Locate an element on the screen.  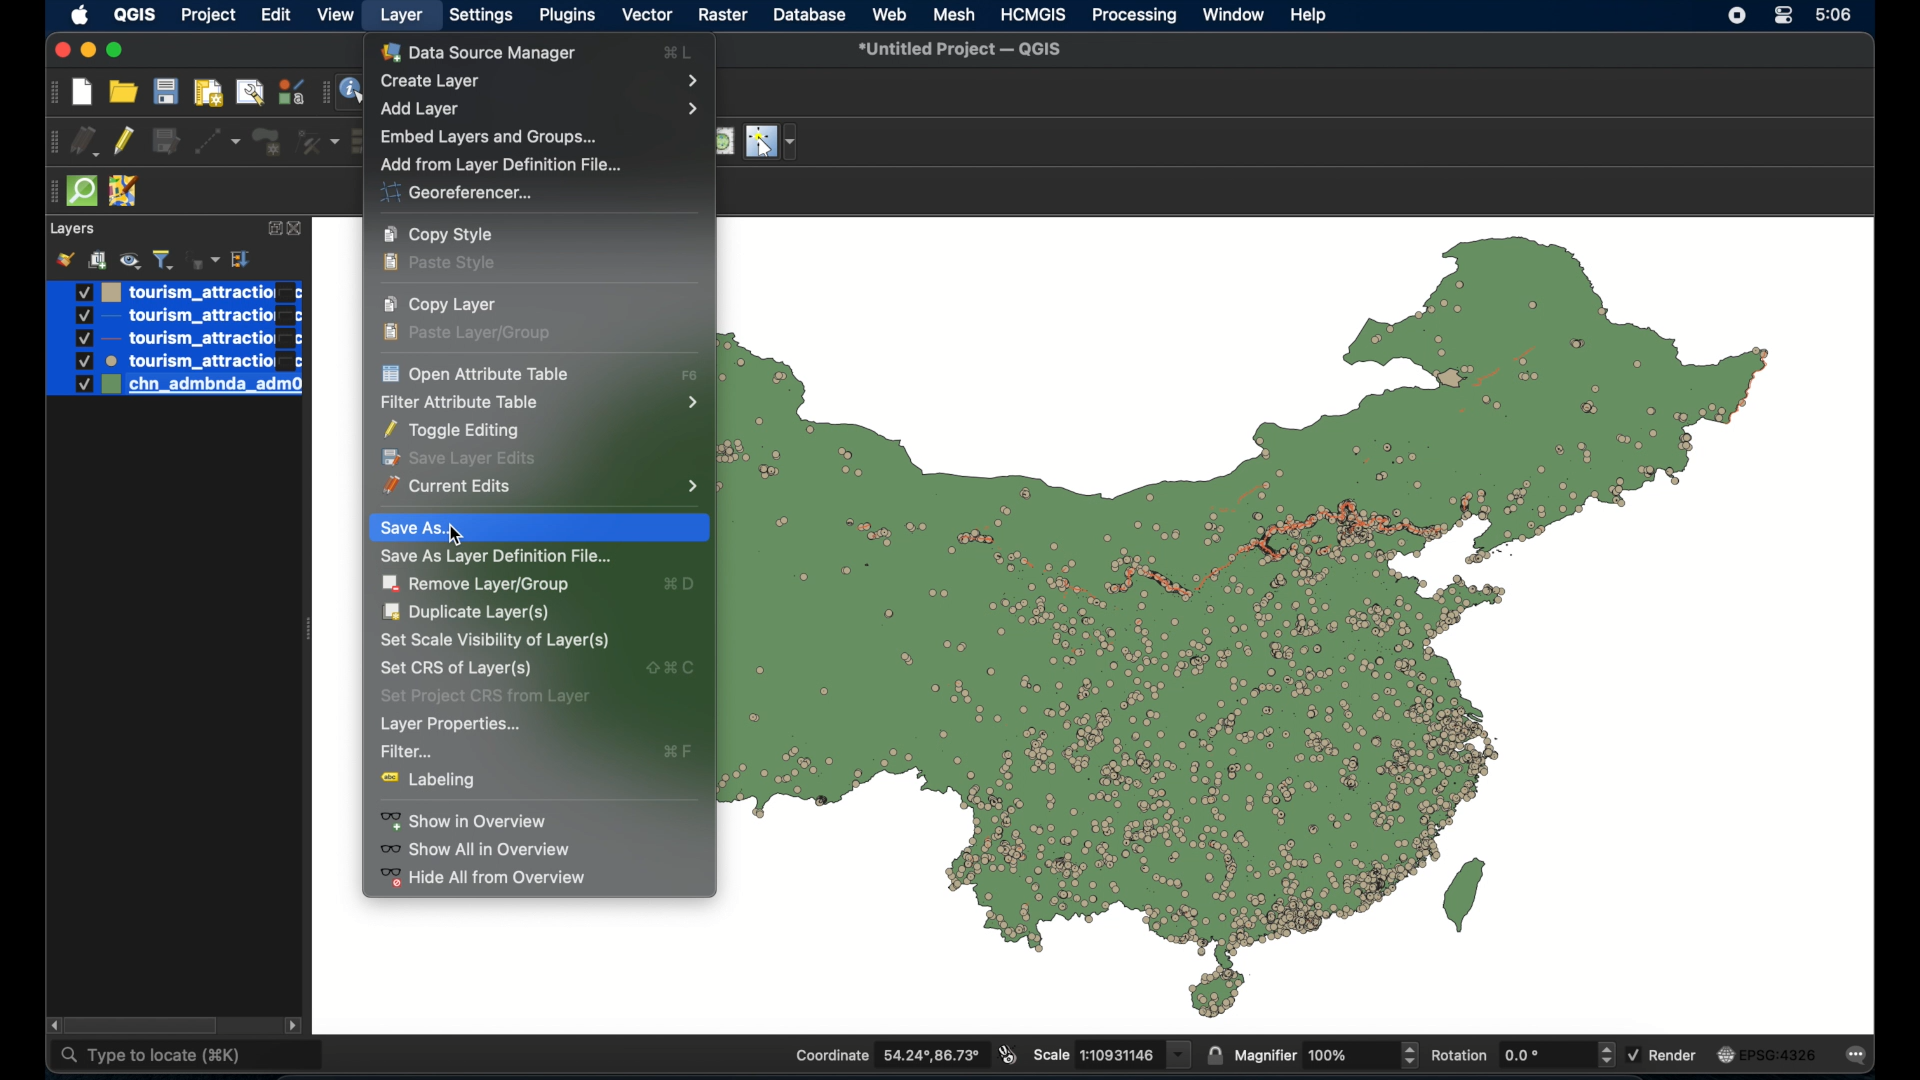
filter attribute table is located at coordinates (533, 403).